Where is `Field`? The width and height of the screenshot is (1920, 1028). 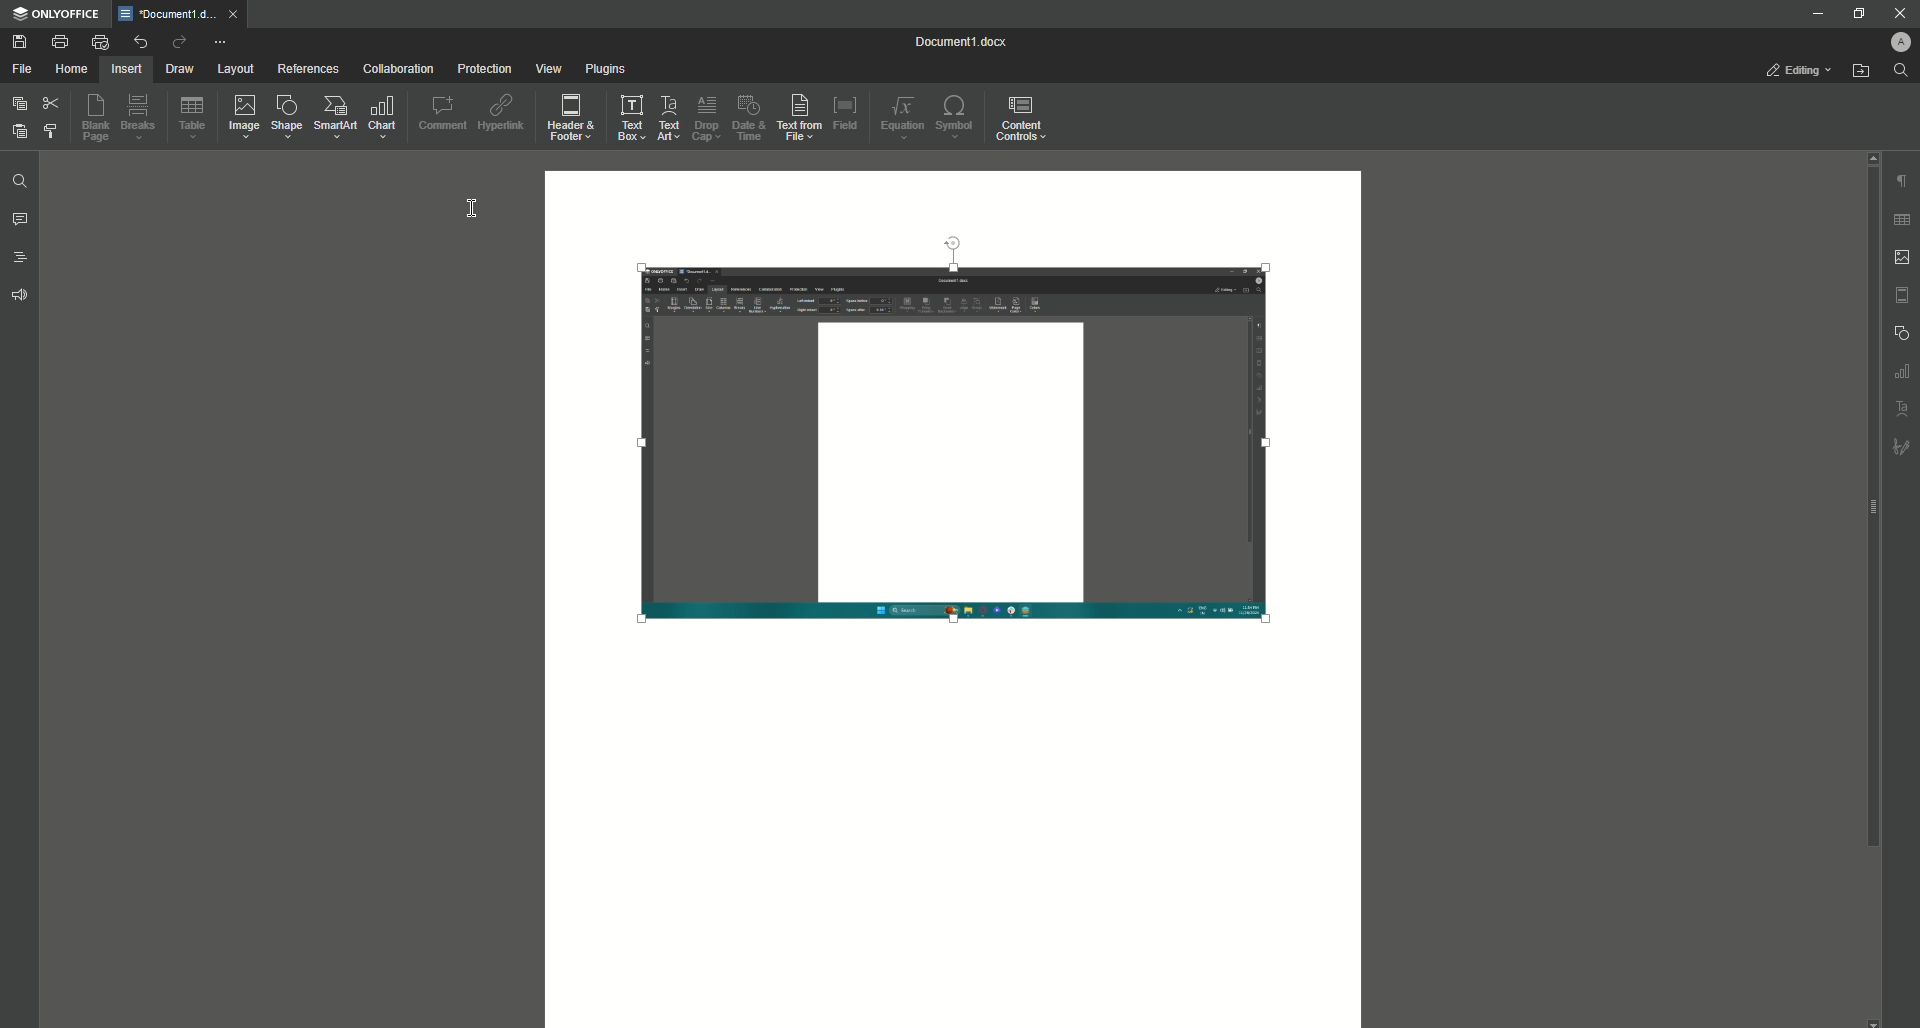
Field is located at coordinates (847, 118).